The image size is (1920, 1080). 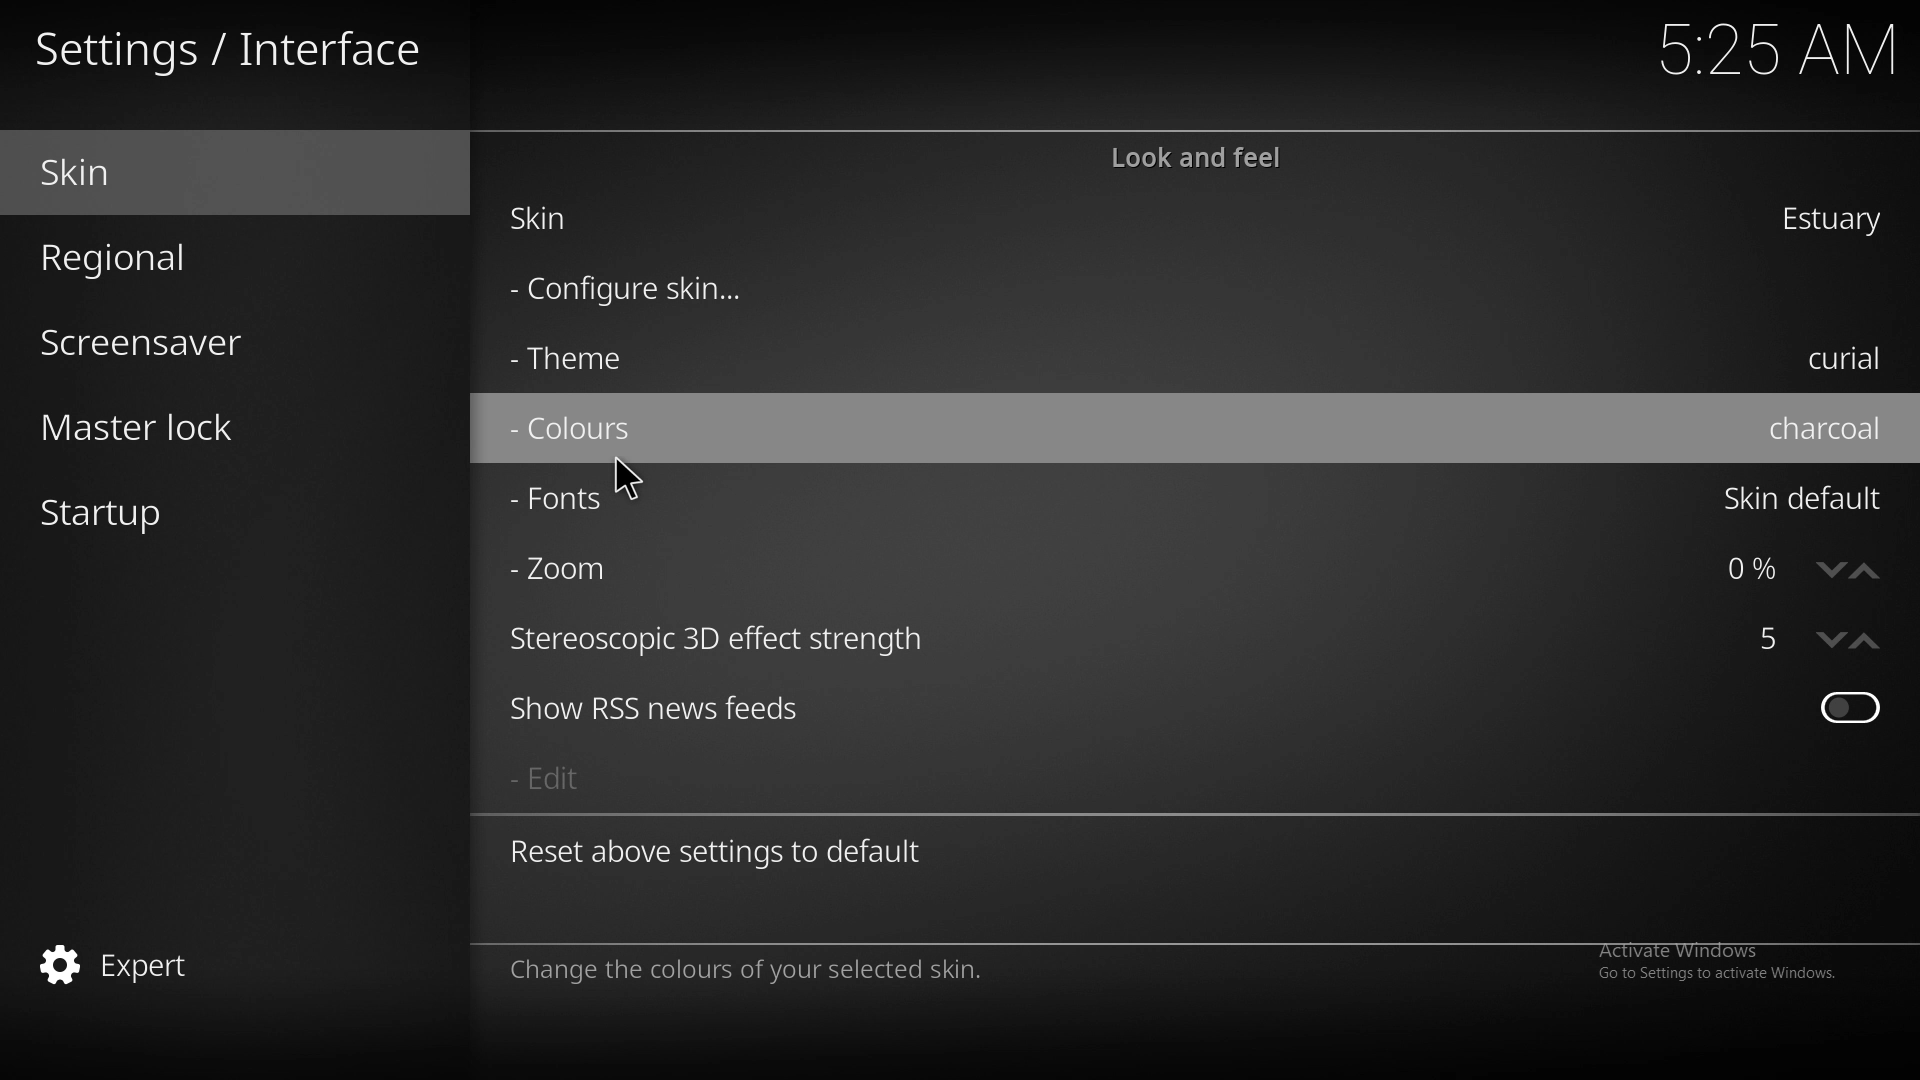 I want to click on theme, so click(x=724, y=360).